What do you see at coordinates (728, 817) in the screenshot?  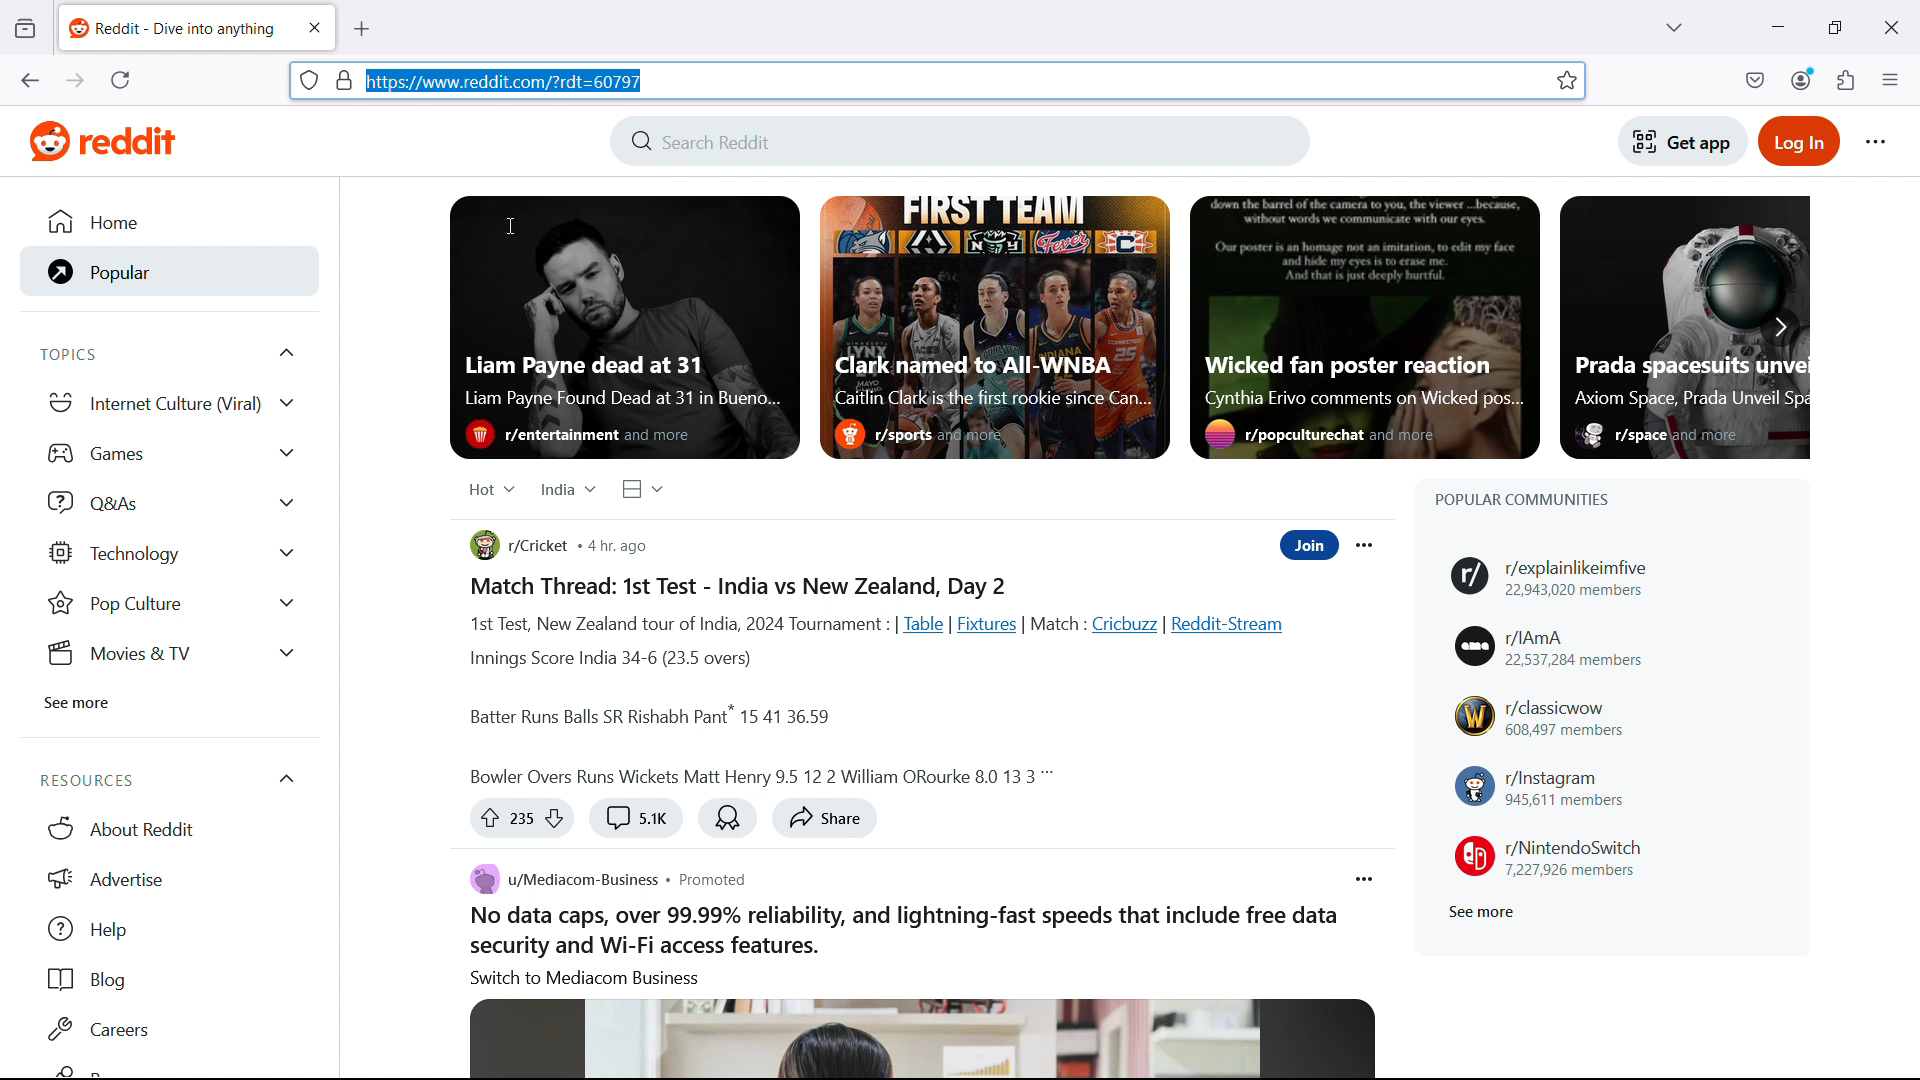 I see `Award` at bounding box center [728, 817].